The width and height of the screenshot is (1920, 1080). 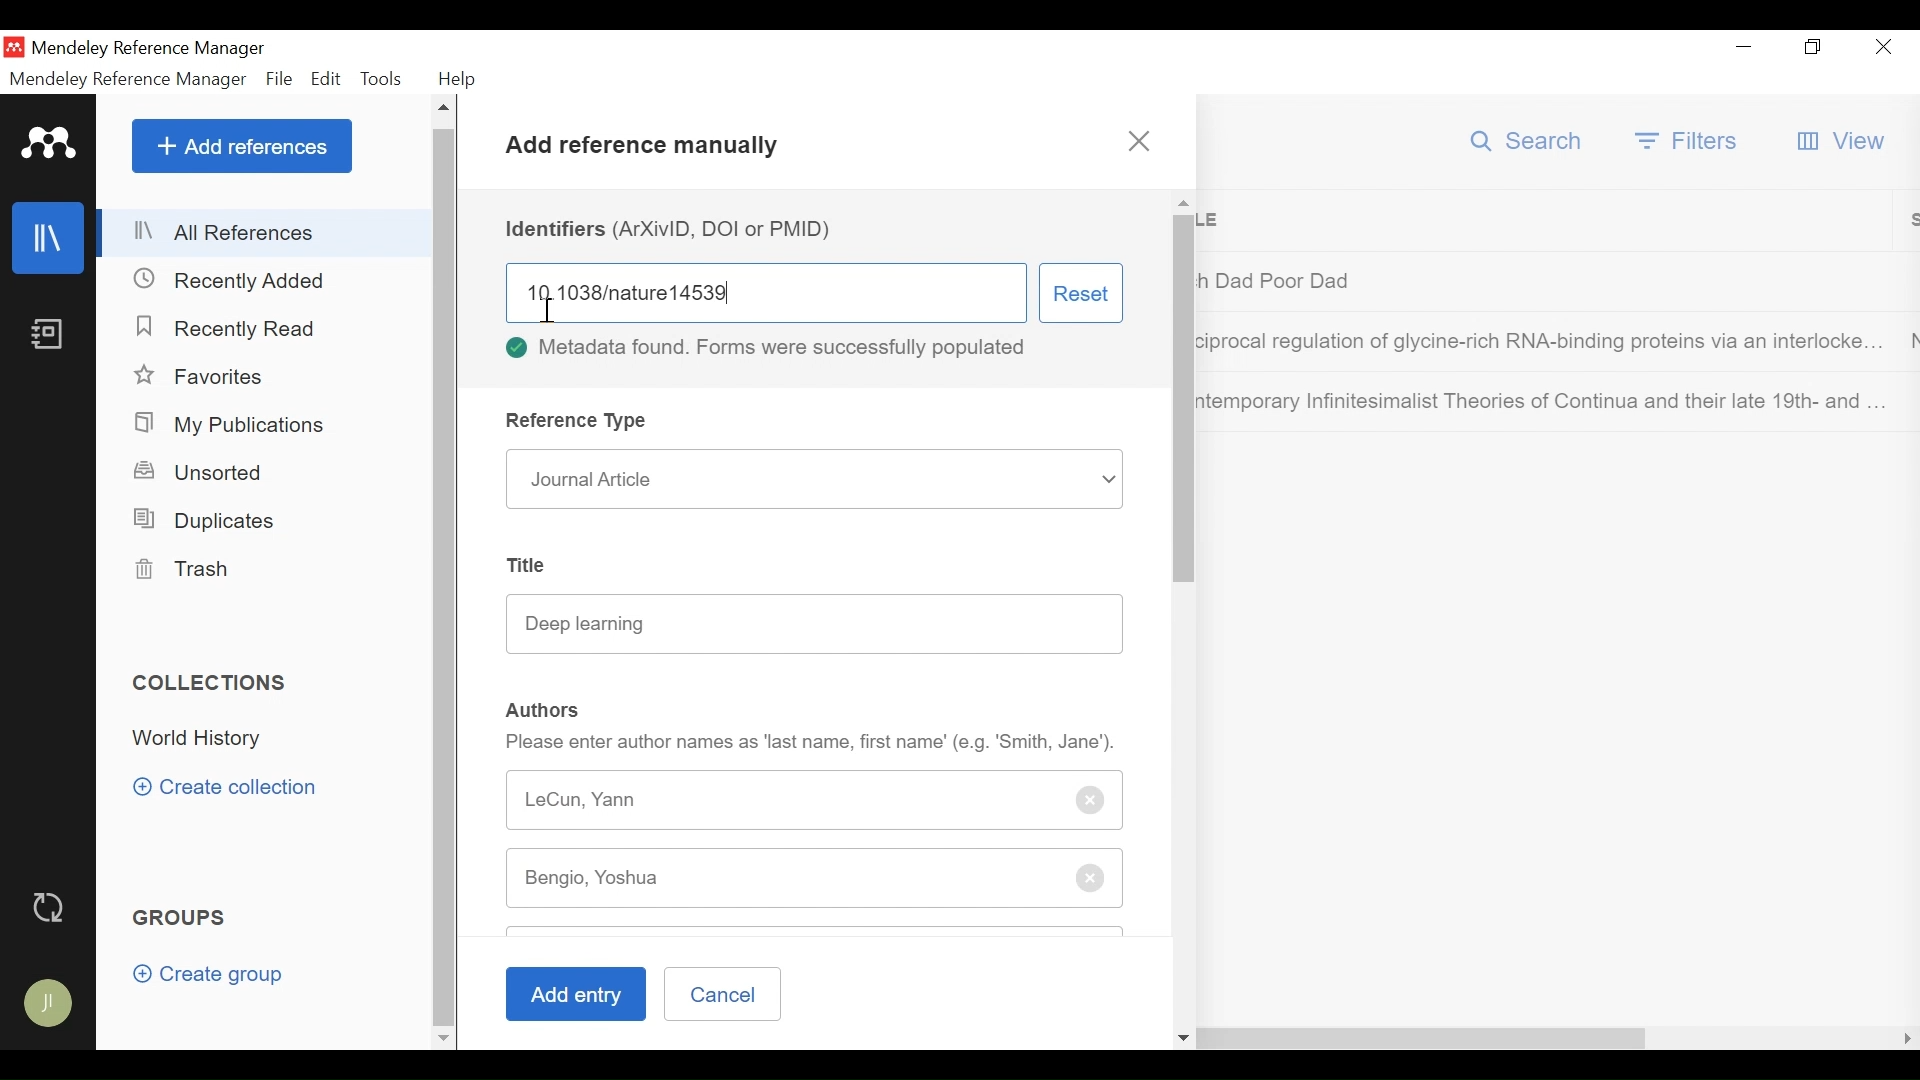 I want to click on Scroll Right, so click(x=1908, y=1039).